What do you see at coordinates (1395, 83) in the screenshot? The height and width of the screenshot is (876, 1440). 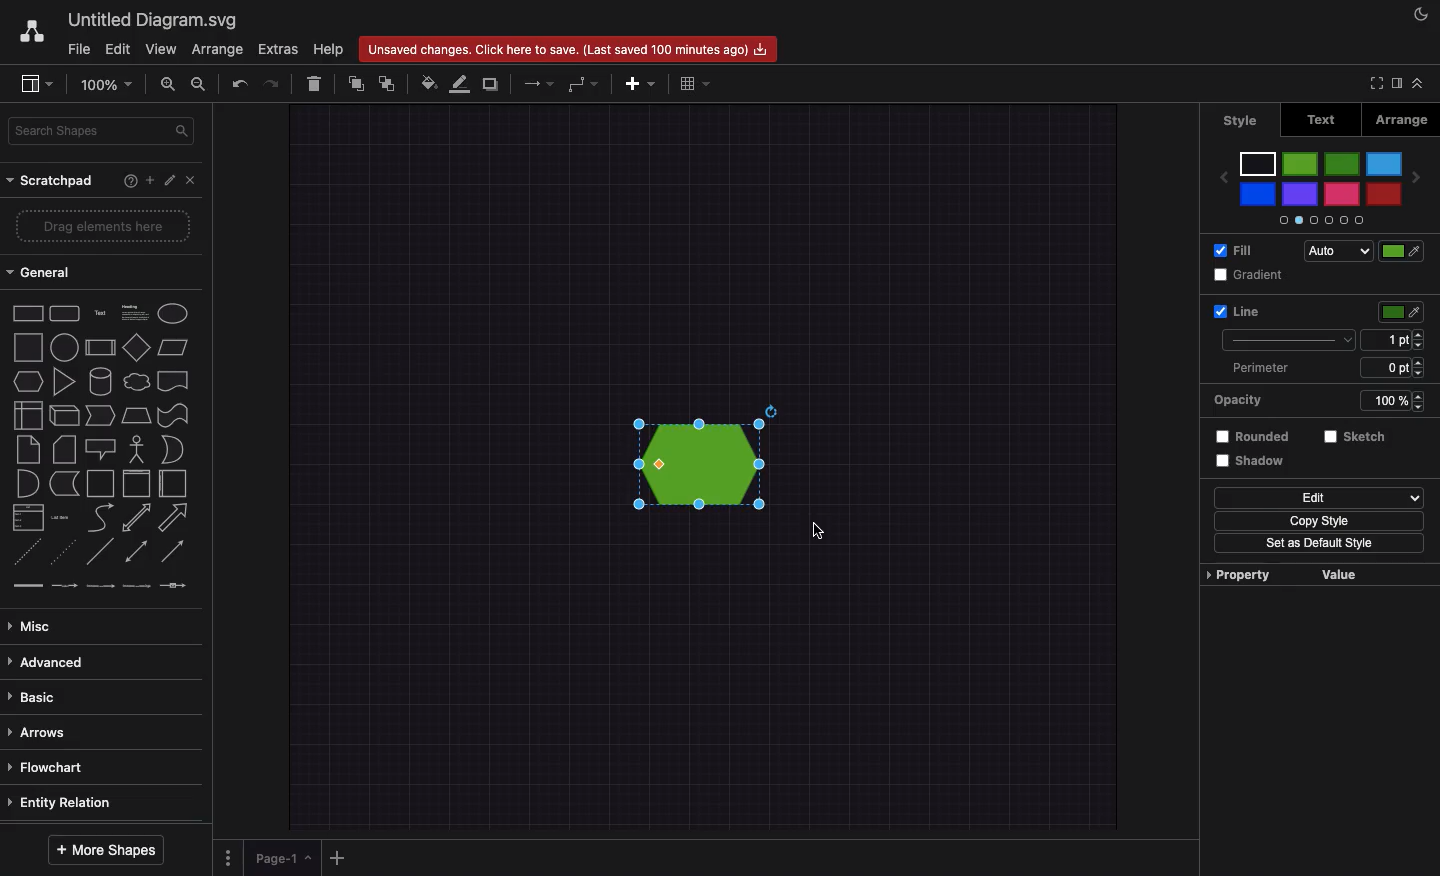 I see `Sidebar` at bounding box center [1395, 83].